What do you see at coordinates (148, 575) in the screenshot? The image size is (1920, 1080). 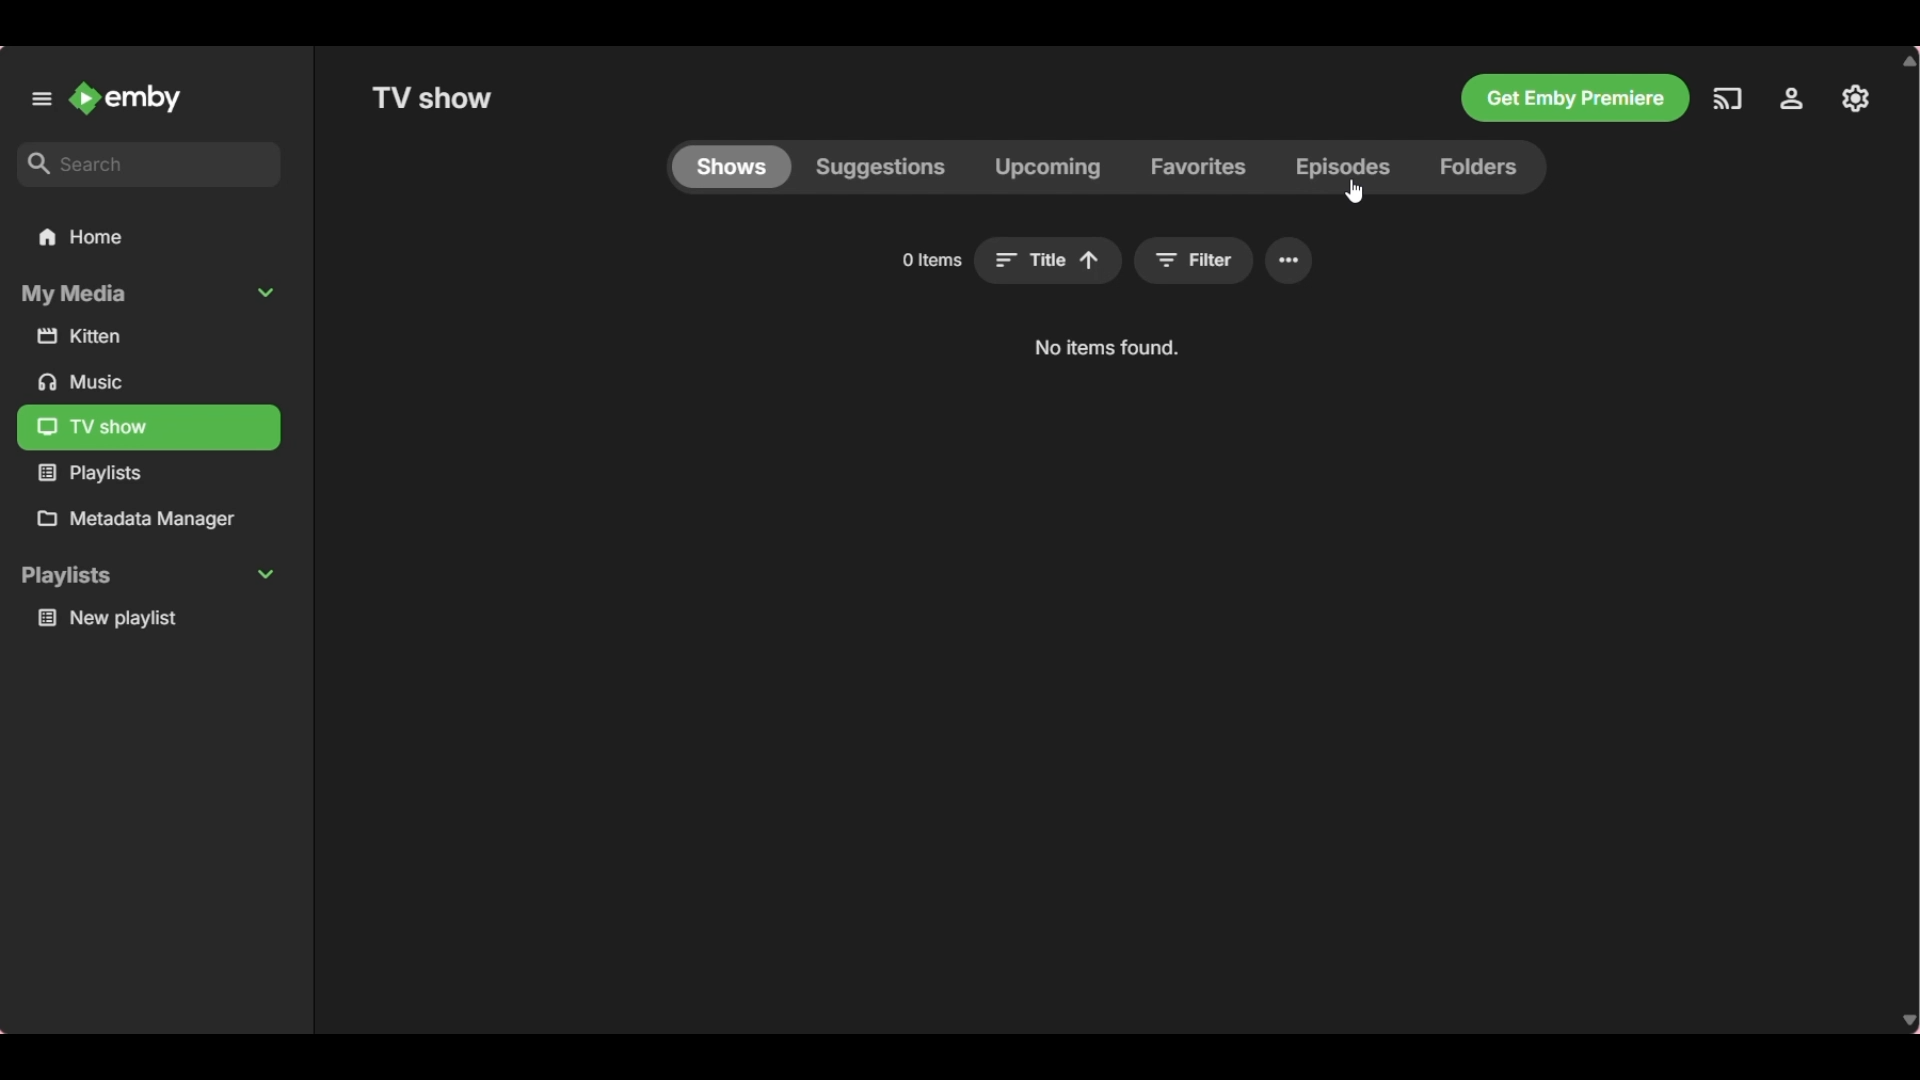 I see `Collapse Playlists` at bounding box center [148, 575].